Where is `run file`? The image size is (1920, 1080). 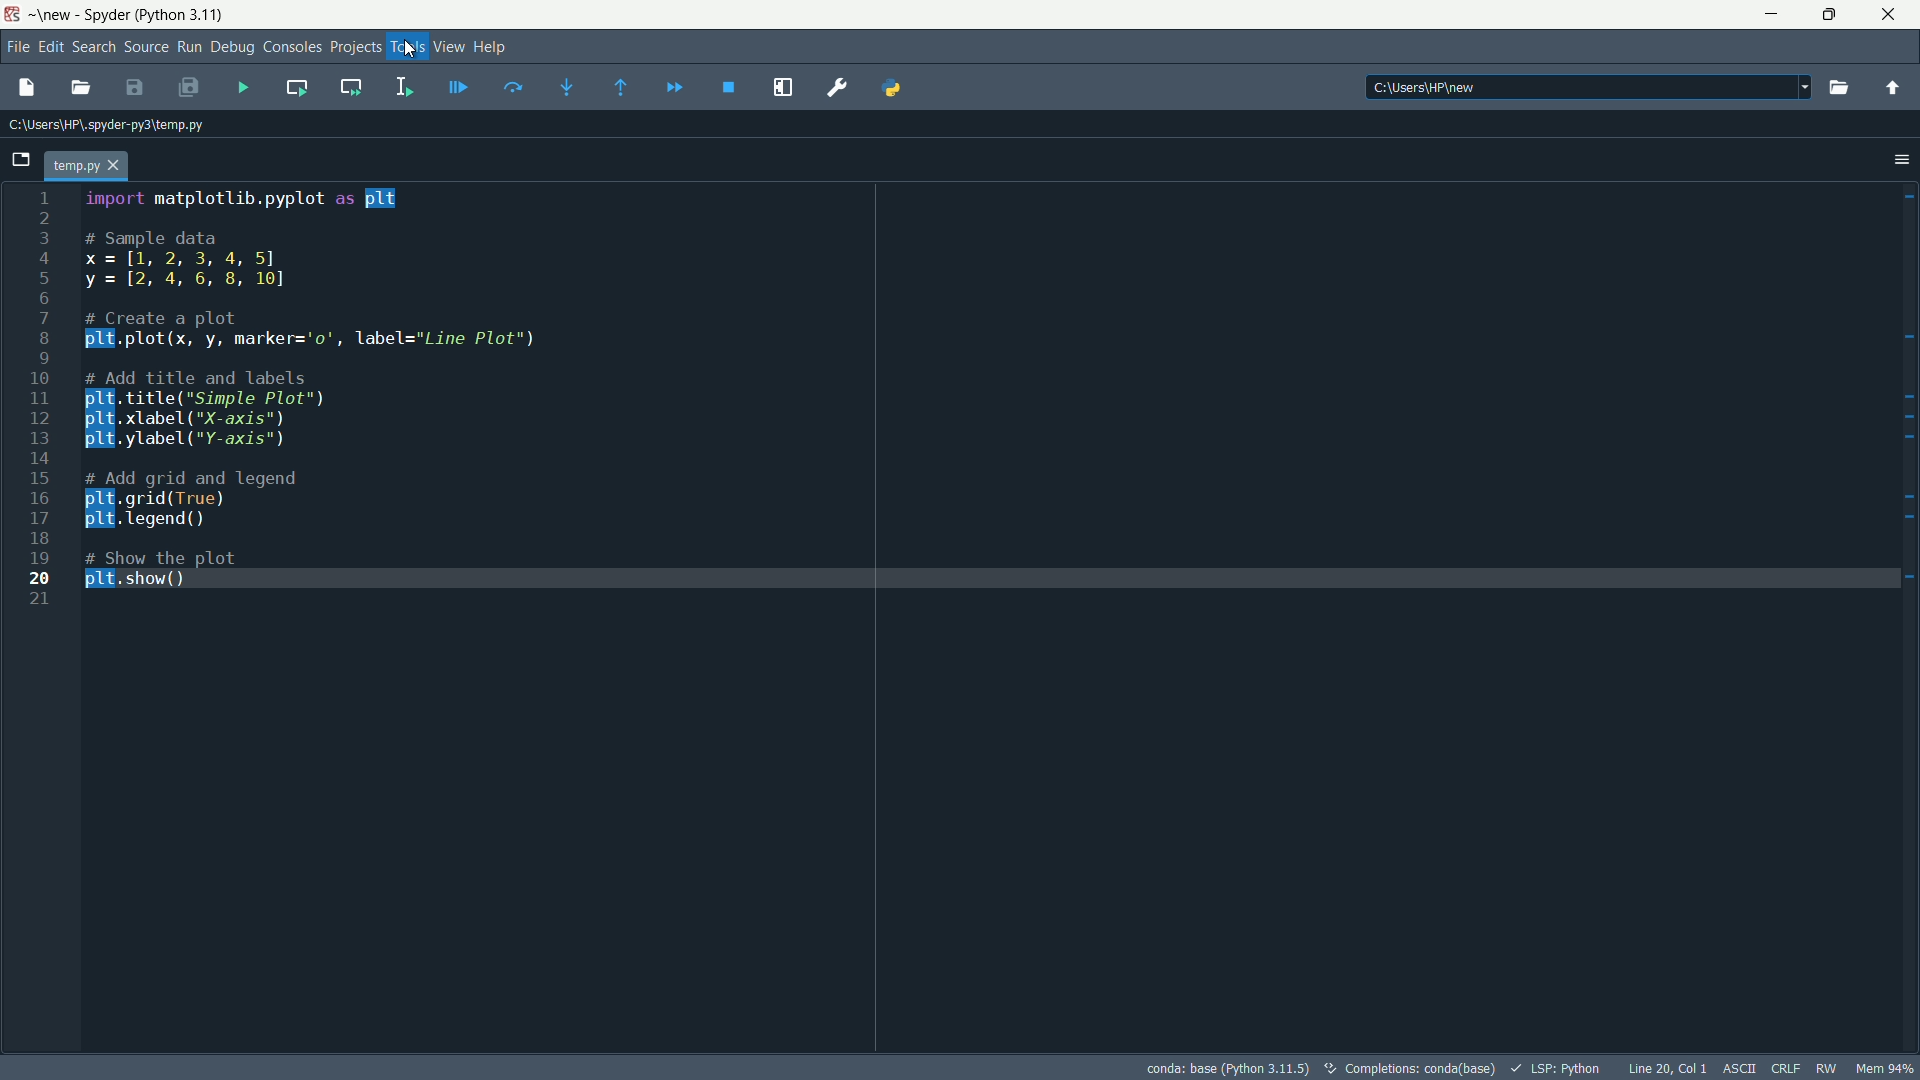
run file is located at coordinates (244, 88).